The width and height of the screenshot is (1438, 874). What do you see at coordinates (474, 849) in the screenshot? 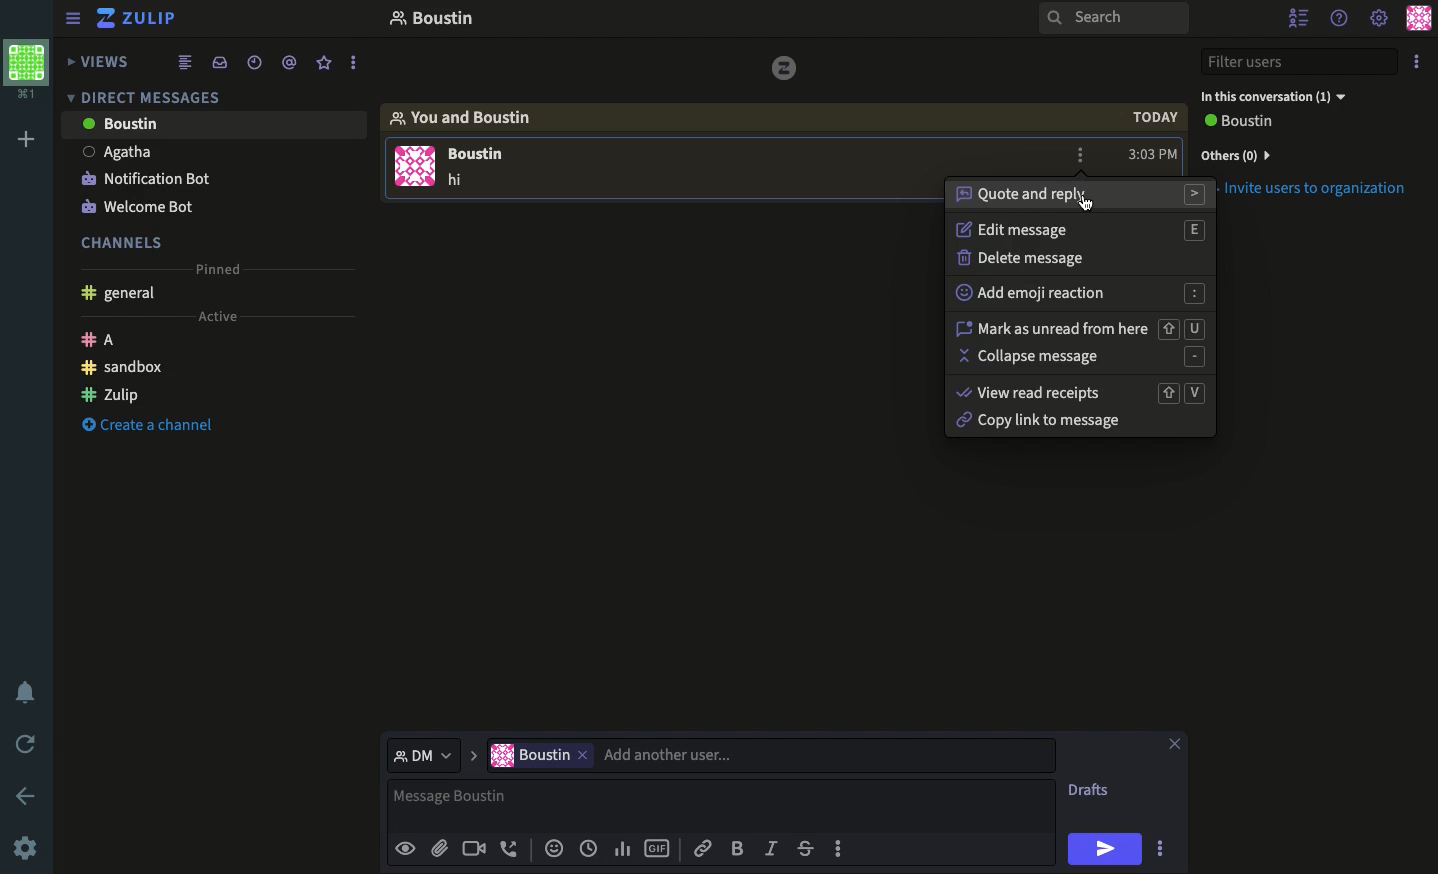
I see `Video` at bounding box center [474, 849].